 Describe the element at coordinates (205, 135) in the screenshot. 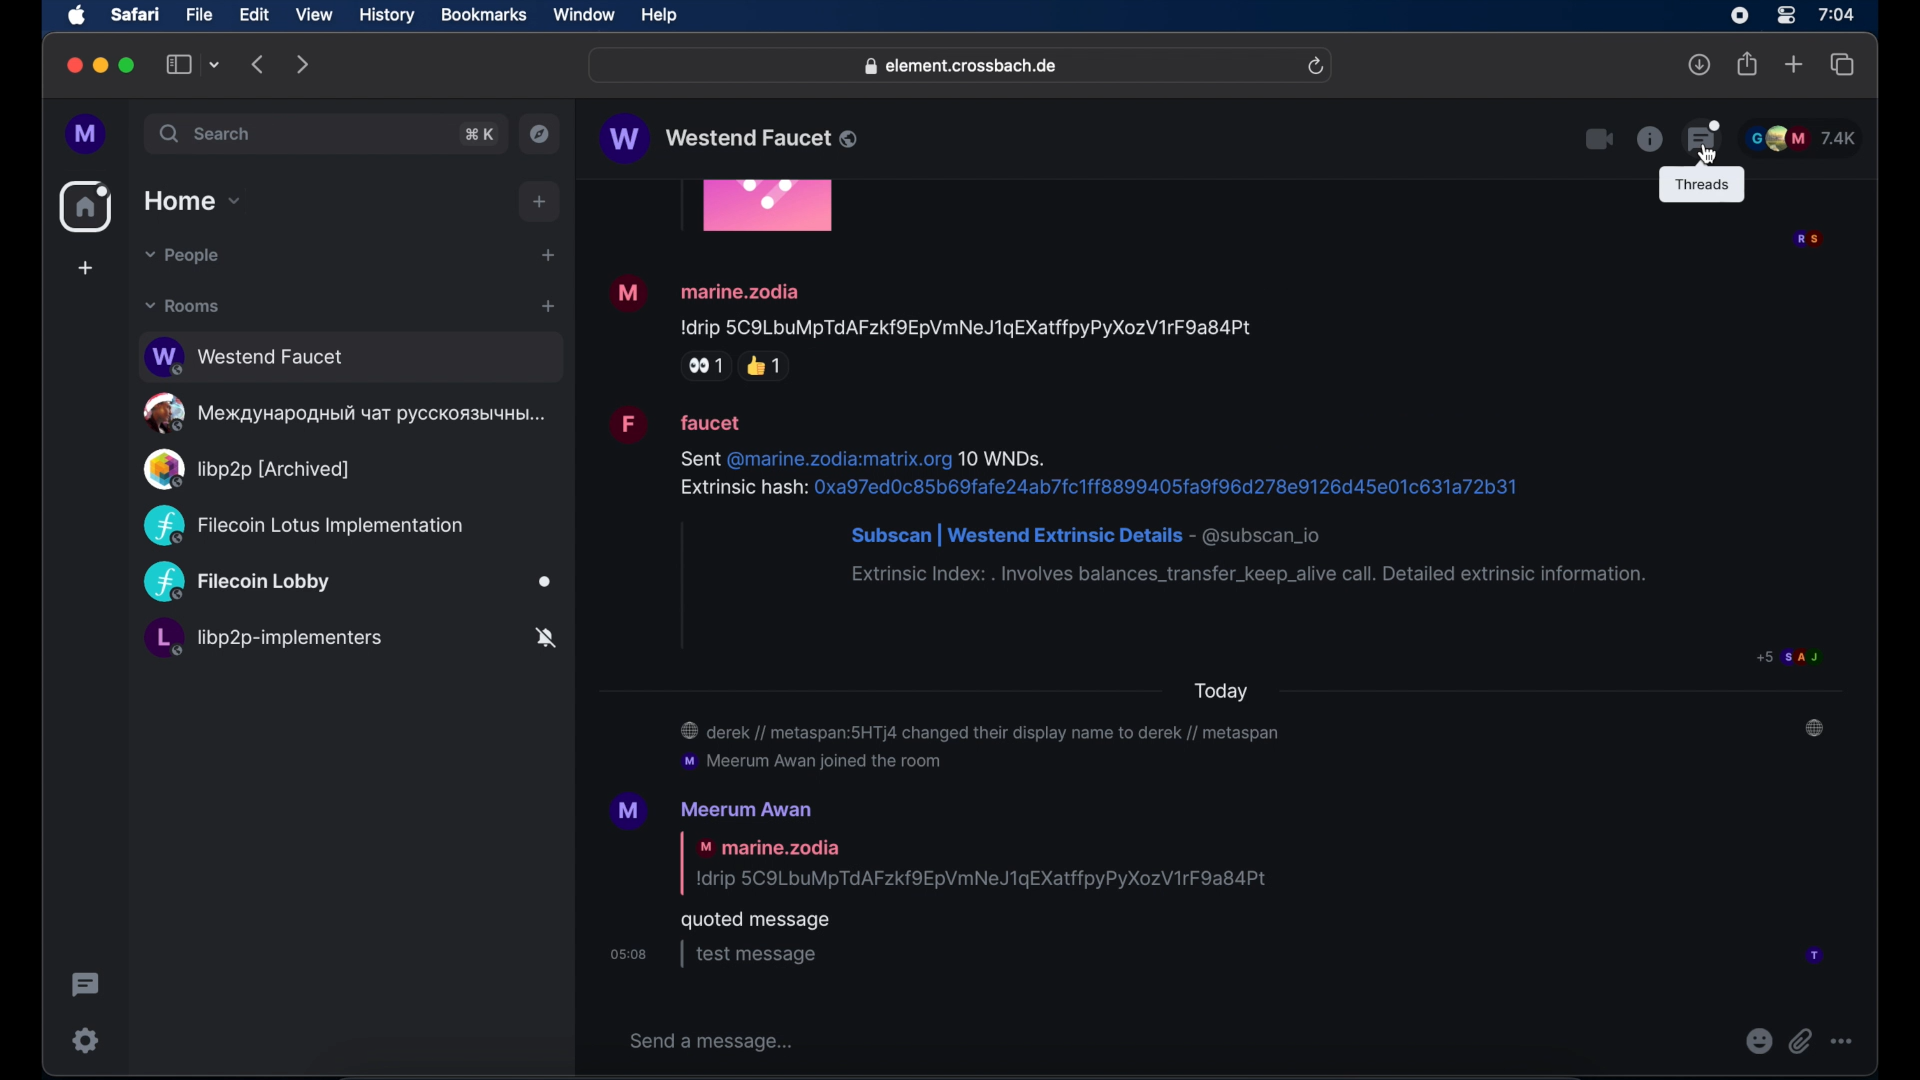

I see `search` at that location.